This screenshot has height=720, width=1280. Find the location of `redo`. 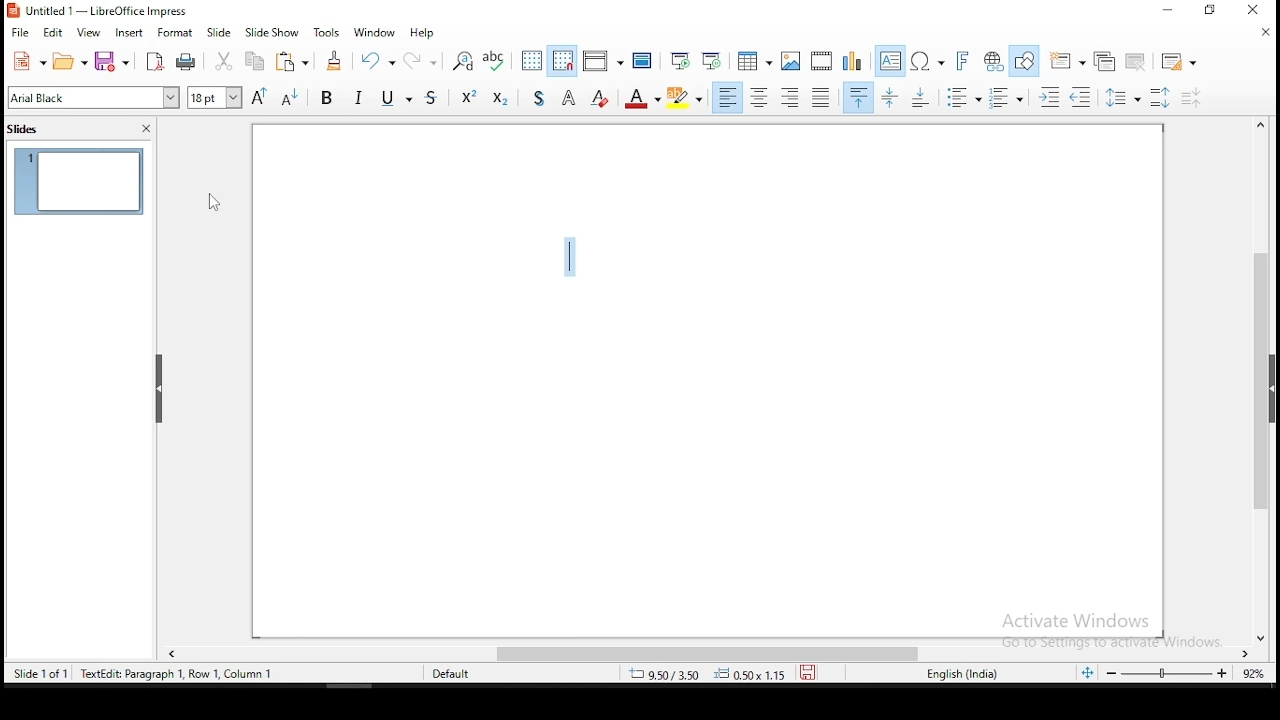

redo is located at coordinates (419, 58).